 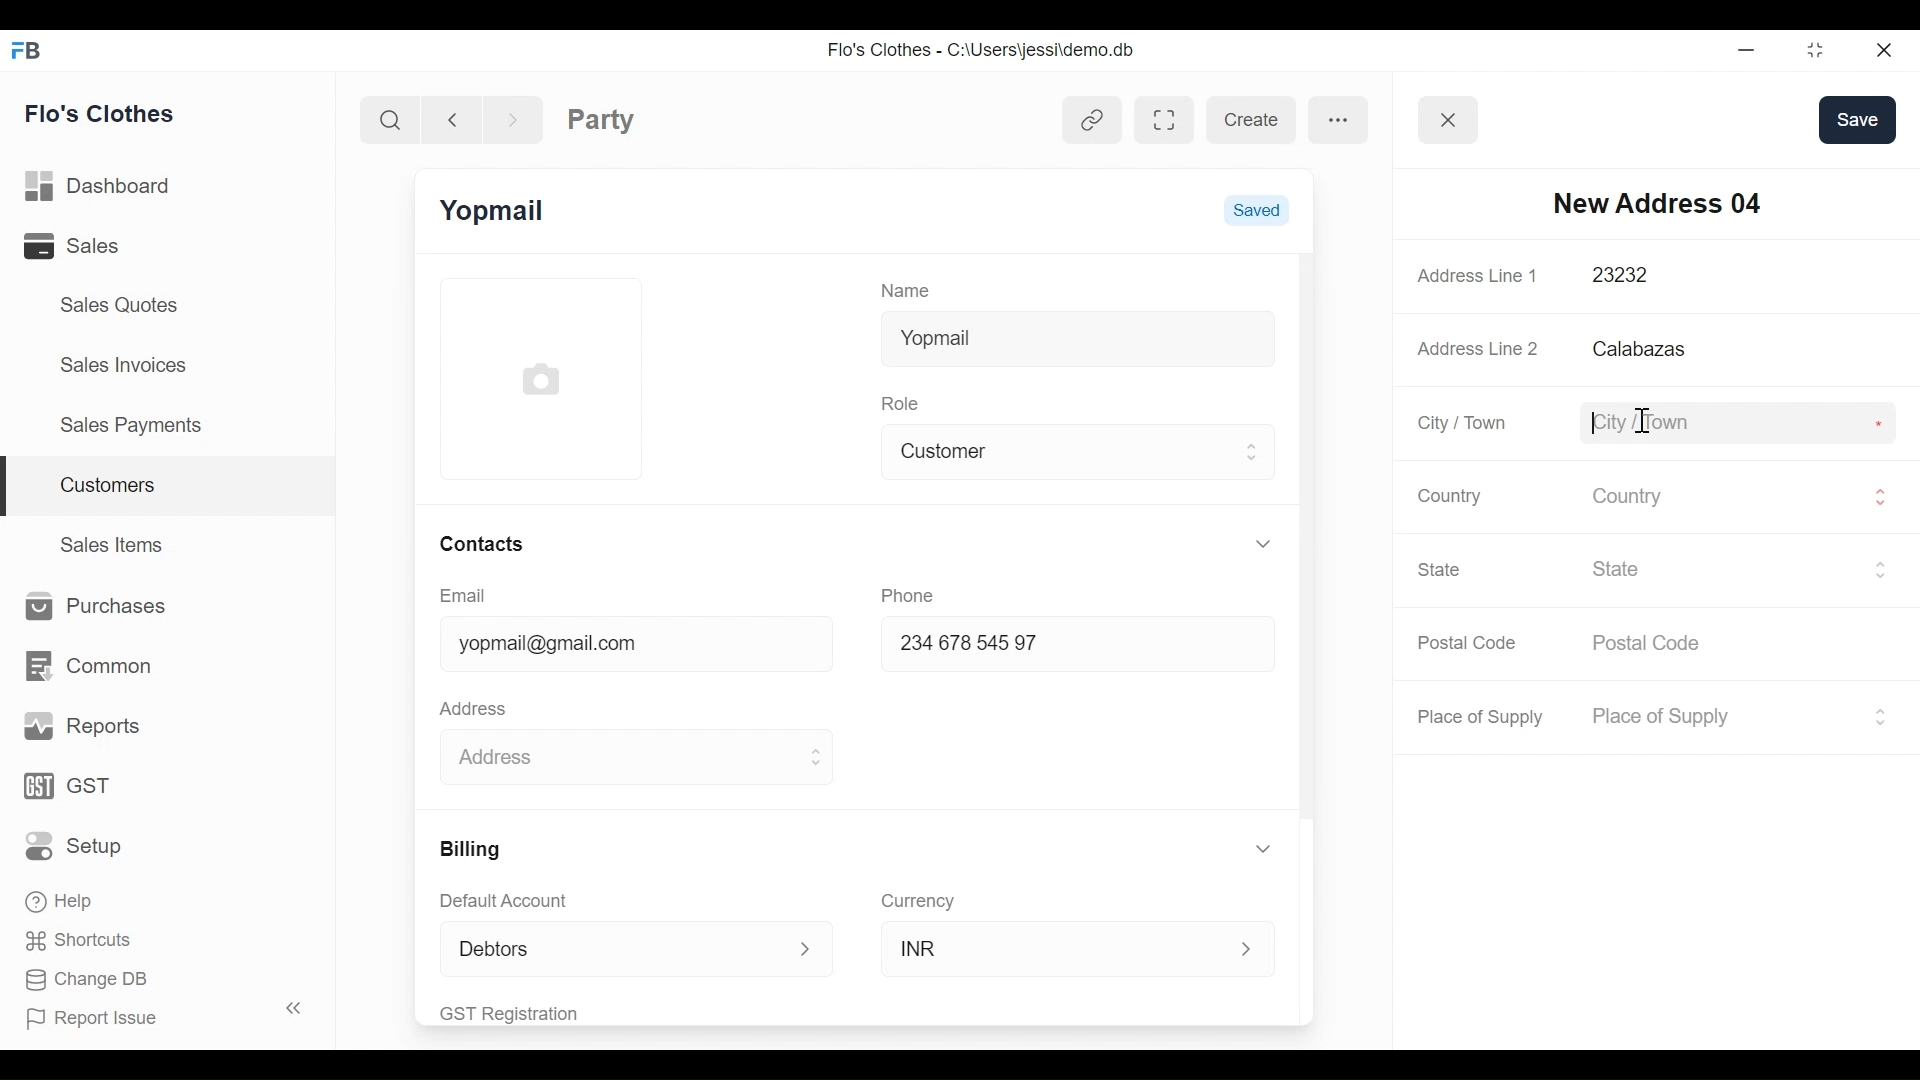 I want to click on Vertical Scroll bar, so click(x=1306, y=537).